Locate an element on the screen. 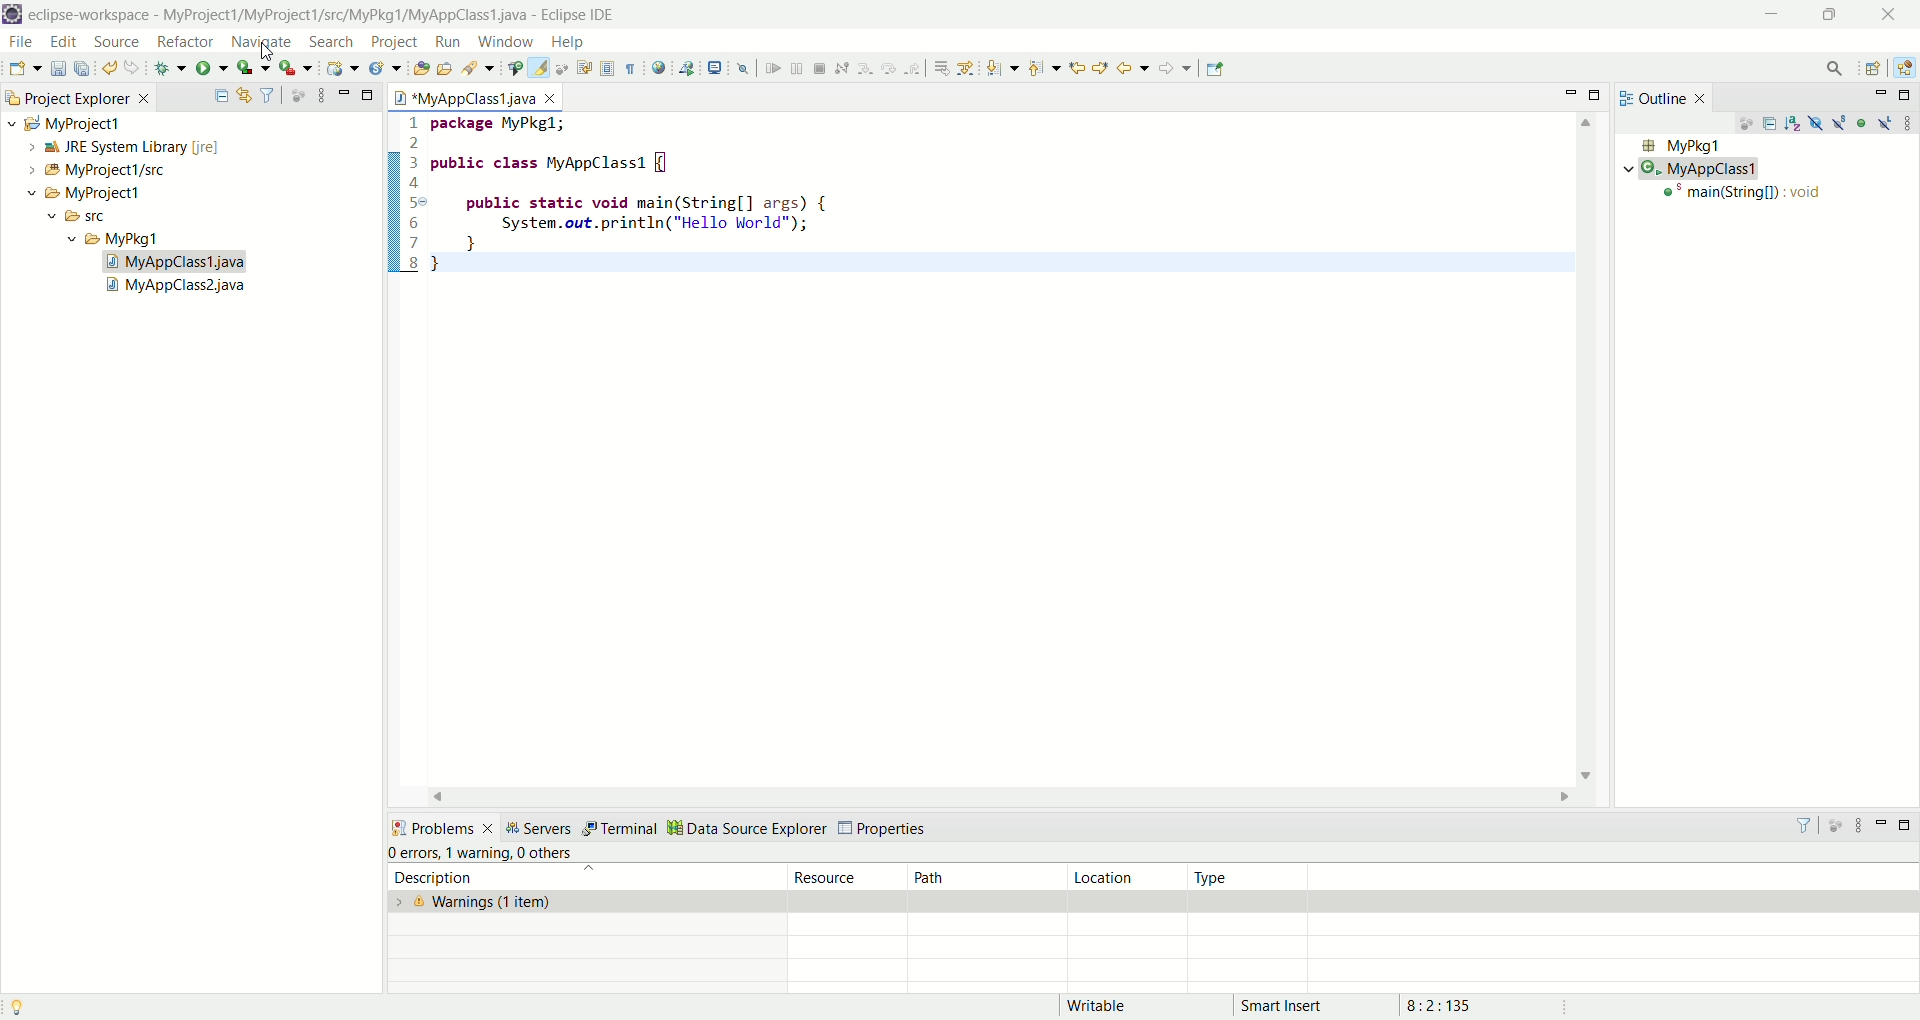 The width and height of the screenshot is (1920, 1020). source is located at coordinates (120, 43).